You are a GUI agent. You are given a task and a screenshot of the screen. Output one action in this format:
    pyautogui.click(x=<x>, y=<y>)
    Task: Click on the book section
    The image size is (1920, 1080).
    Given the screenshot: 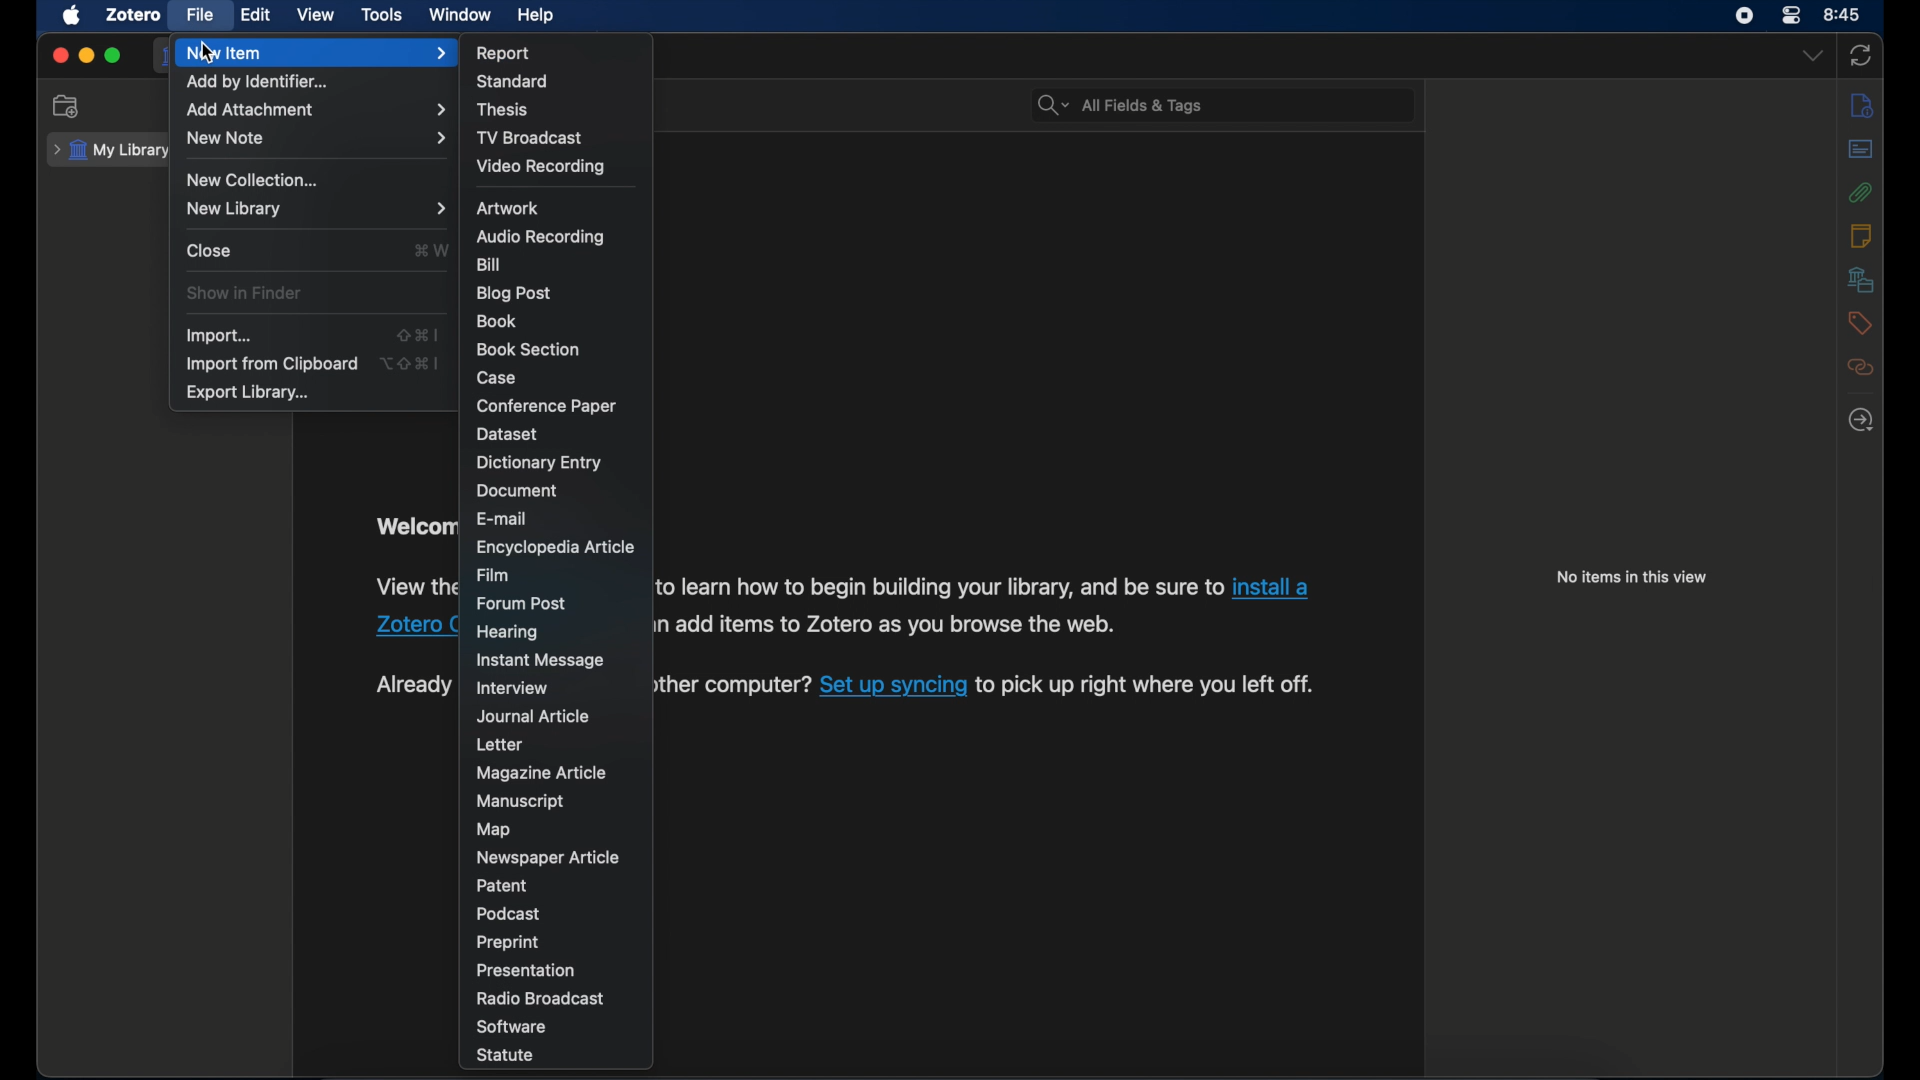 What is the action you would take?
    pyautogui.click(x=528, y=349)
    